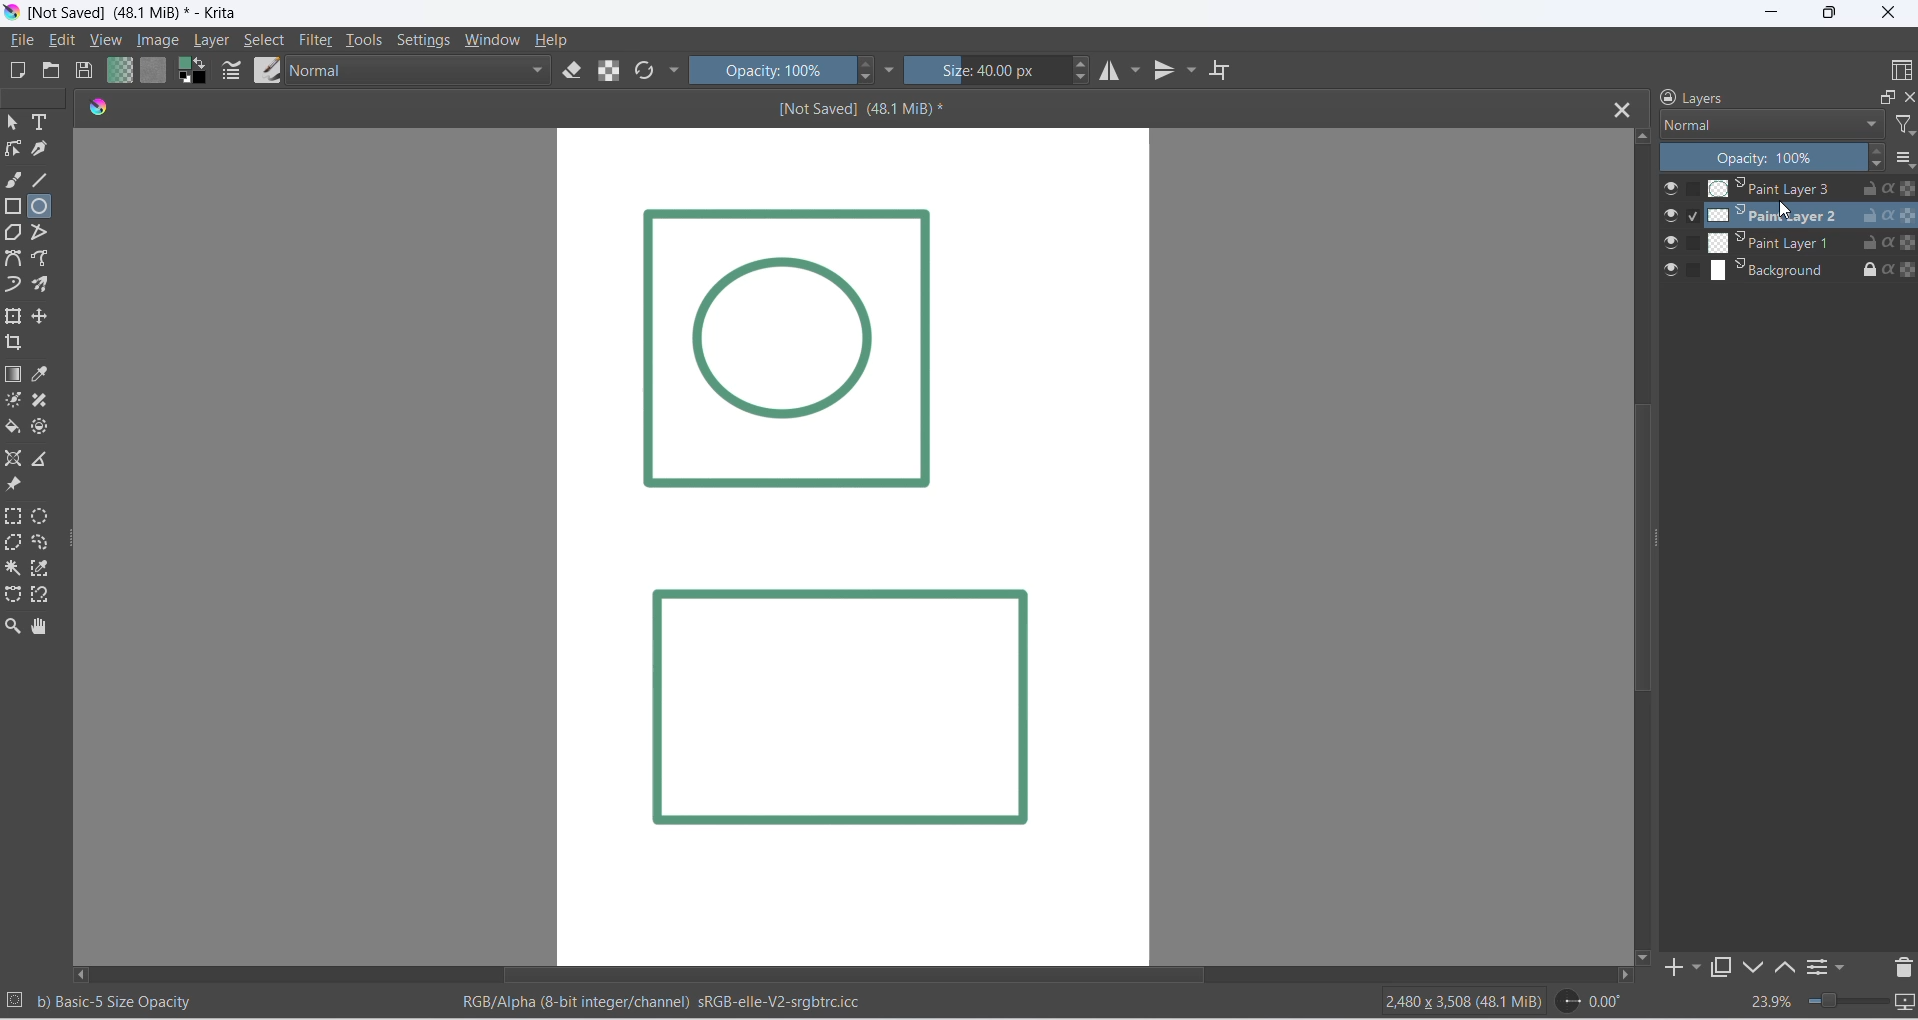 The width and height of the screenshot is (1918, 1020). What do you see at coordinates (1865, 239) in the screenshot?
I see `unlock` at bounding box center [1865, 239].